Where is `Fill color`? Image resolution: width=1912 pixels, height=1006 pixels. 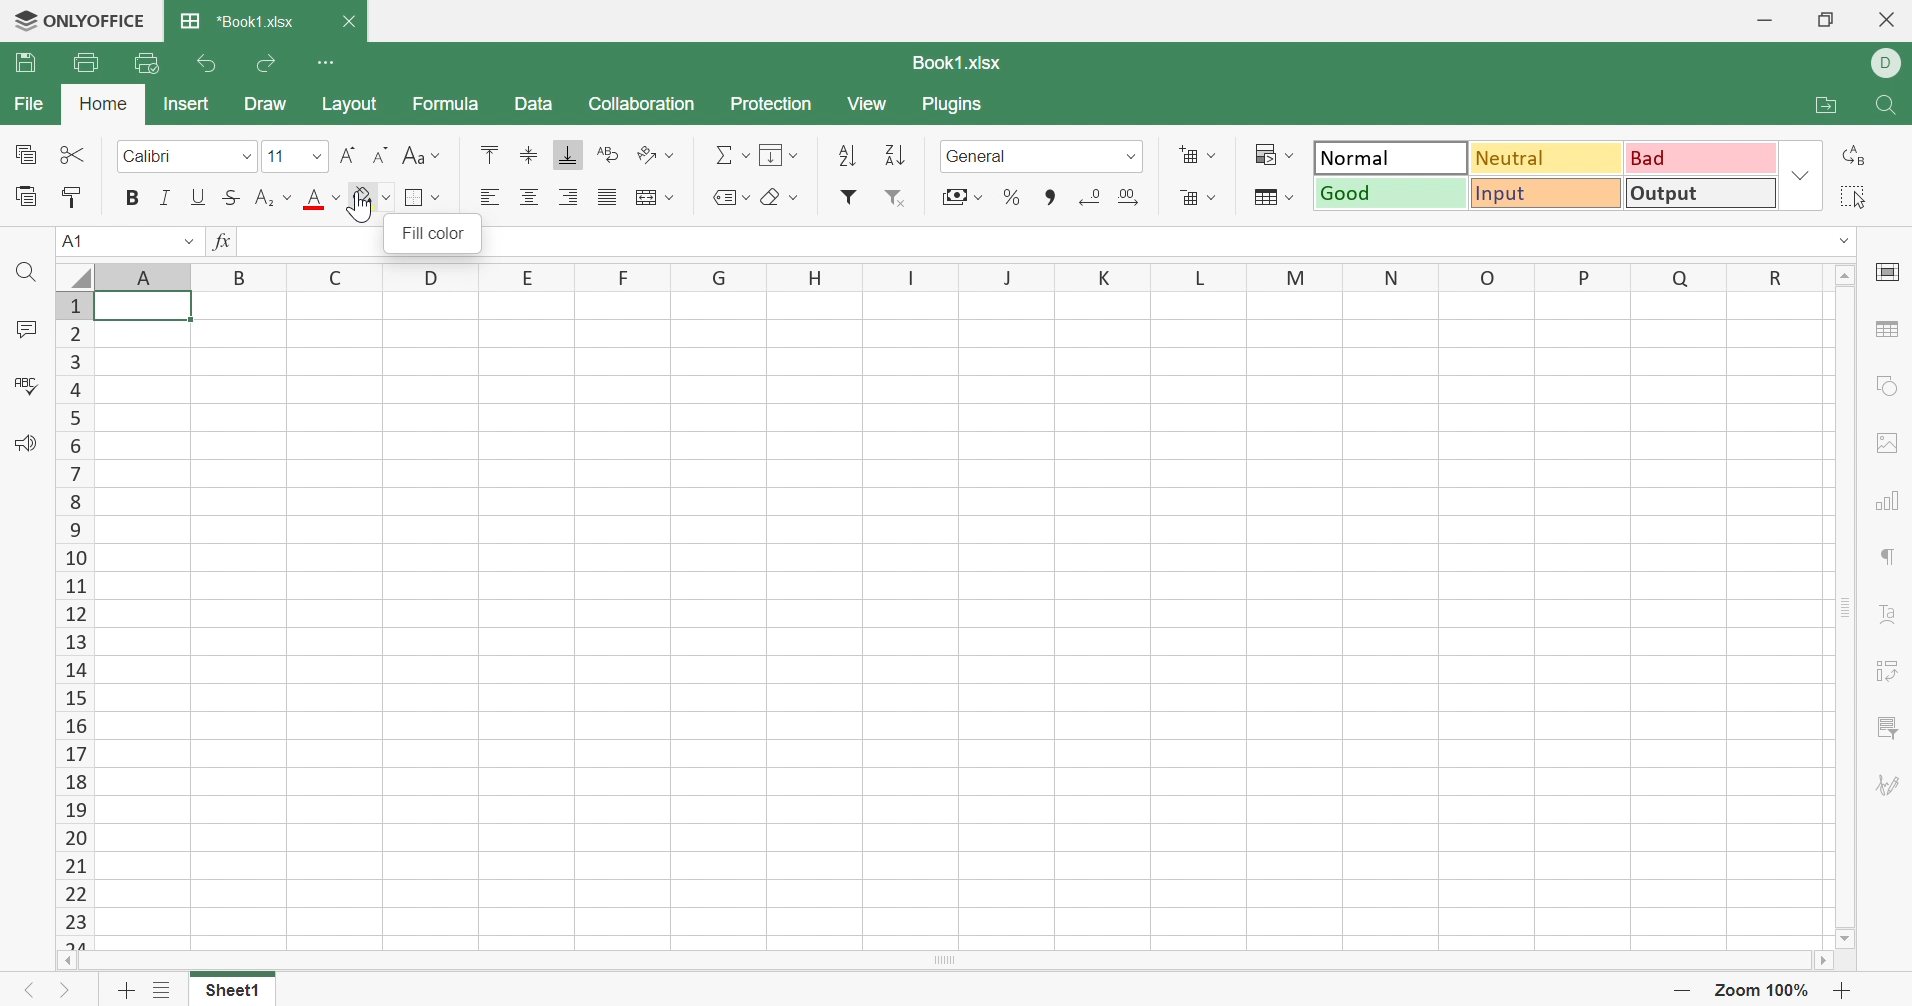 Fill color is located at coordinates (432, 232).